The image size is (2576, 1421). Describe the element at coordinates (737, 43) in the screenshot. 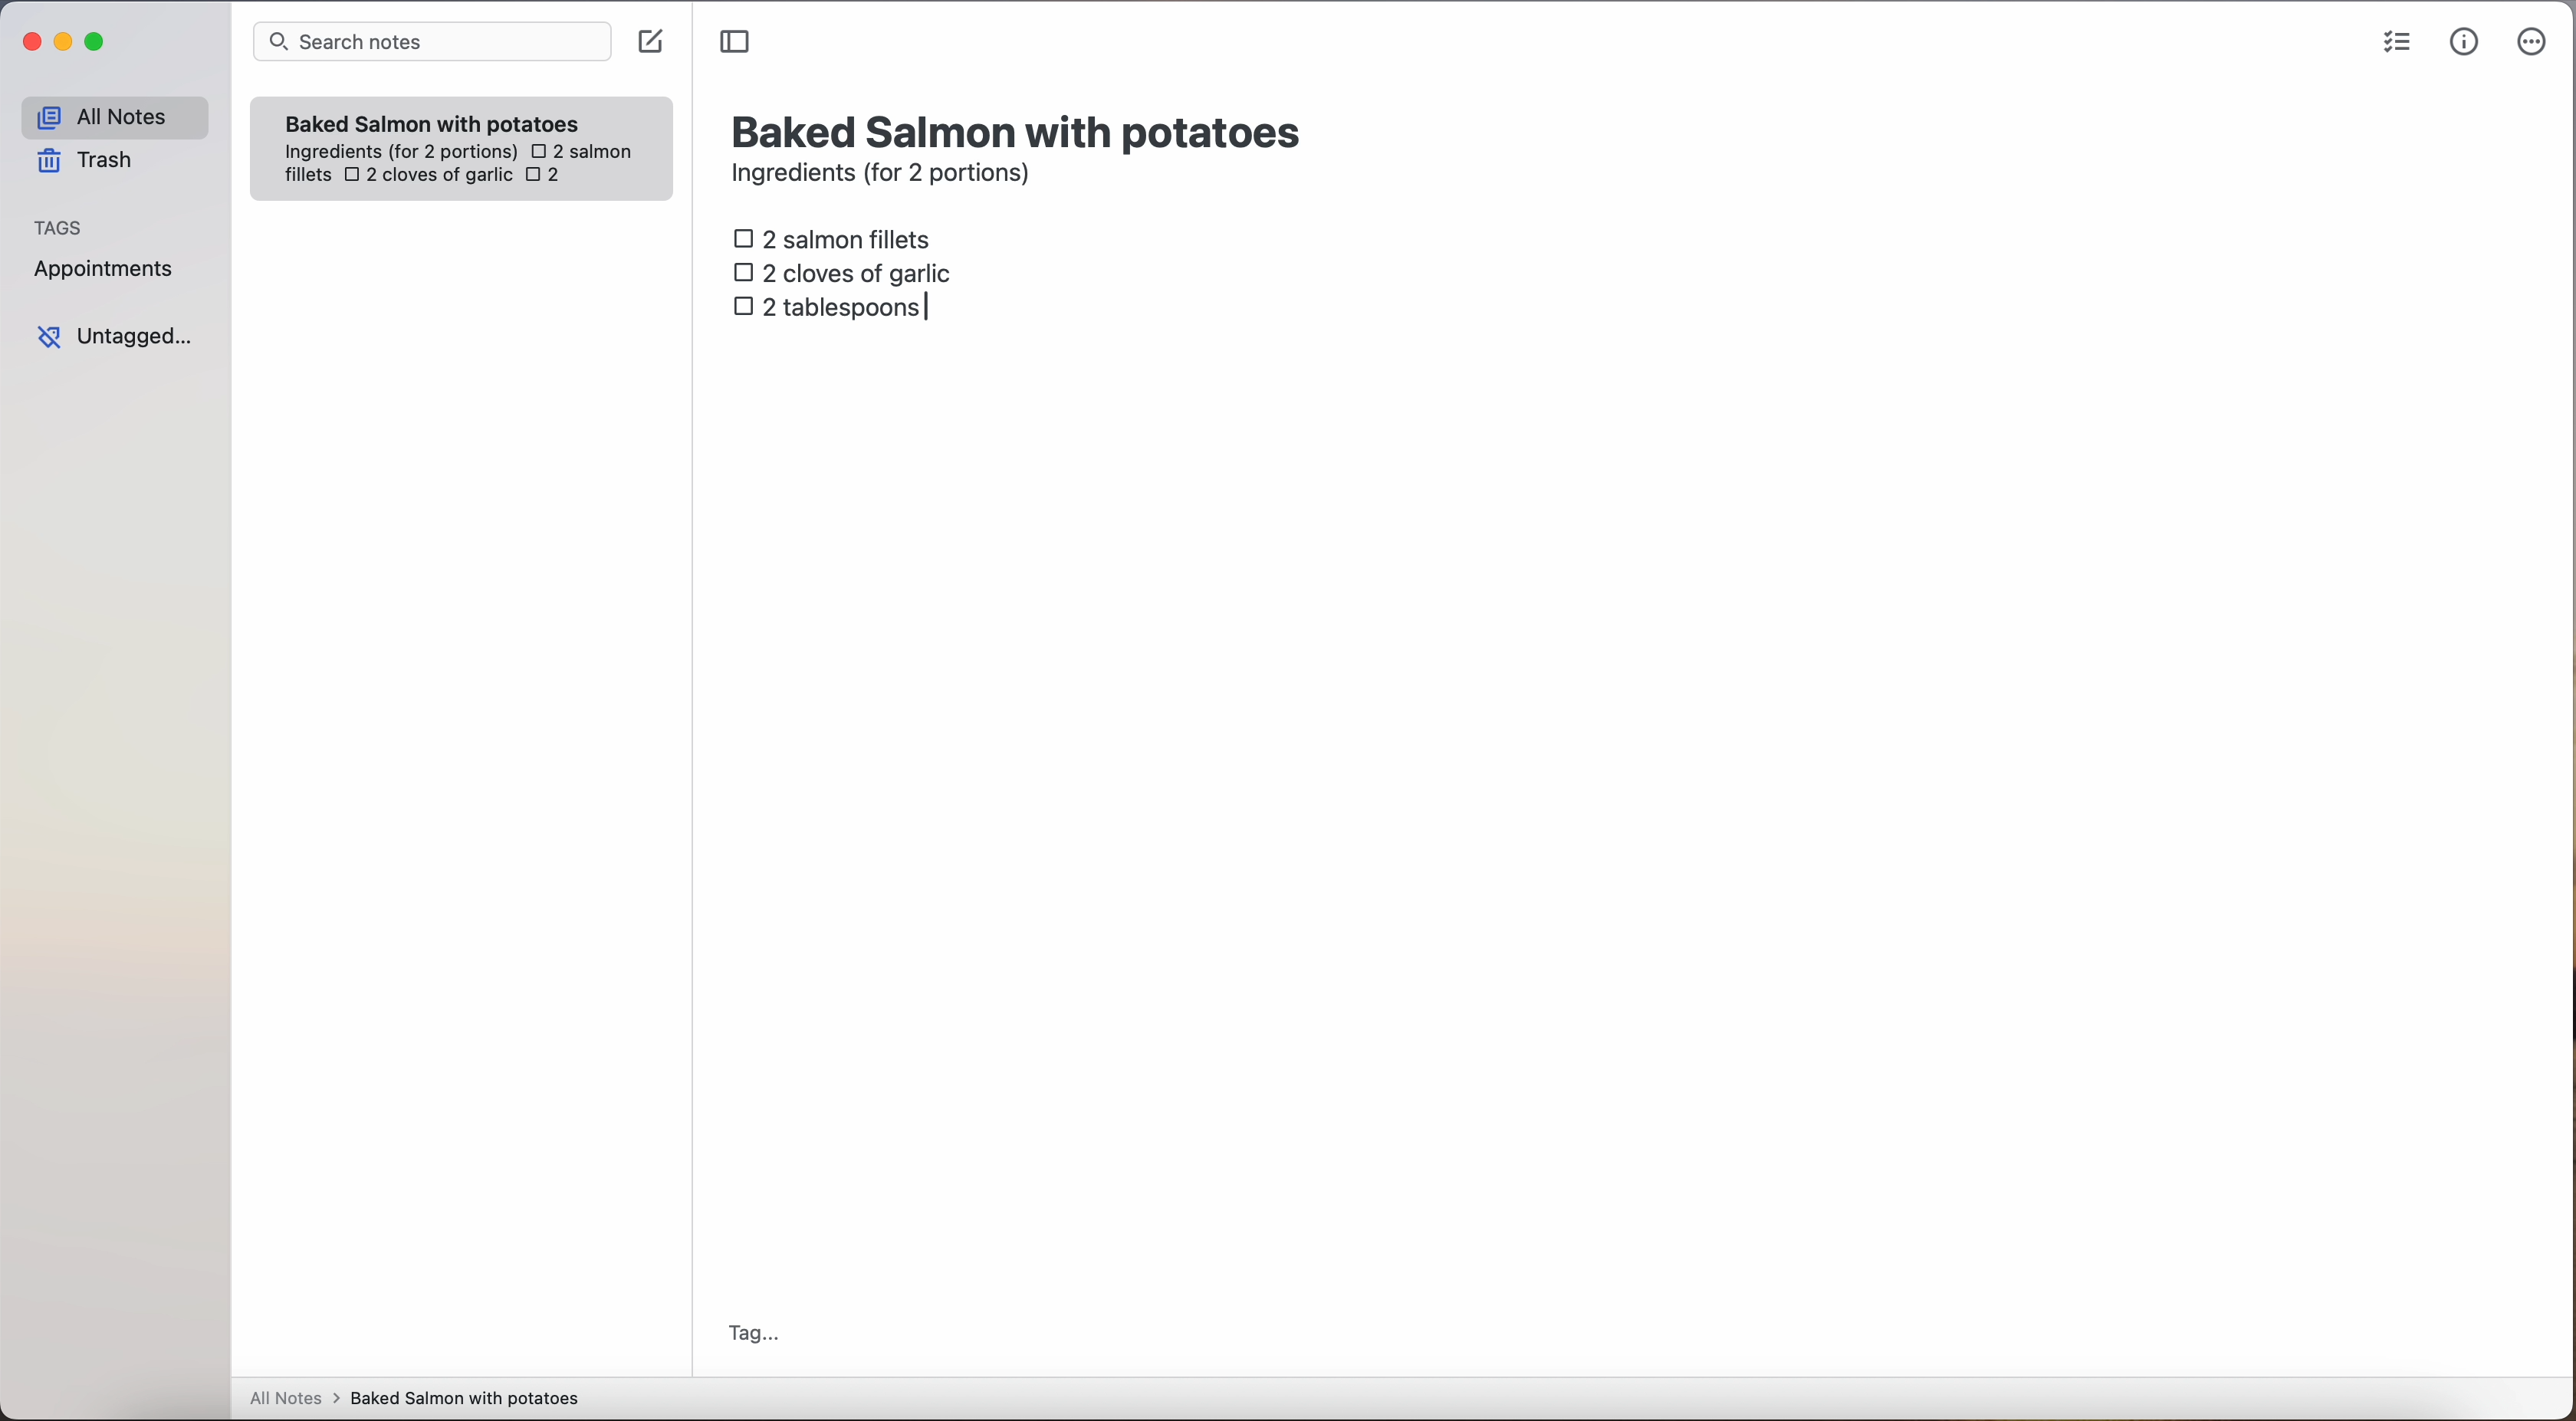

I see `toggle sidebar` at that location.